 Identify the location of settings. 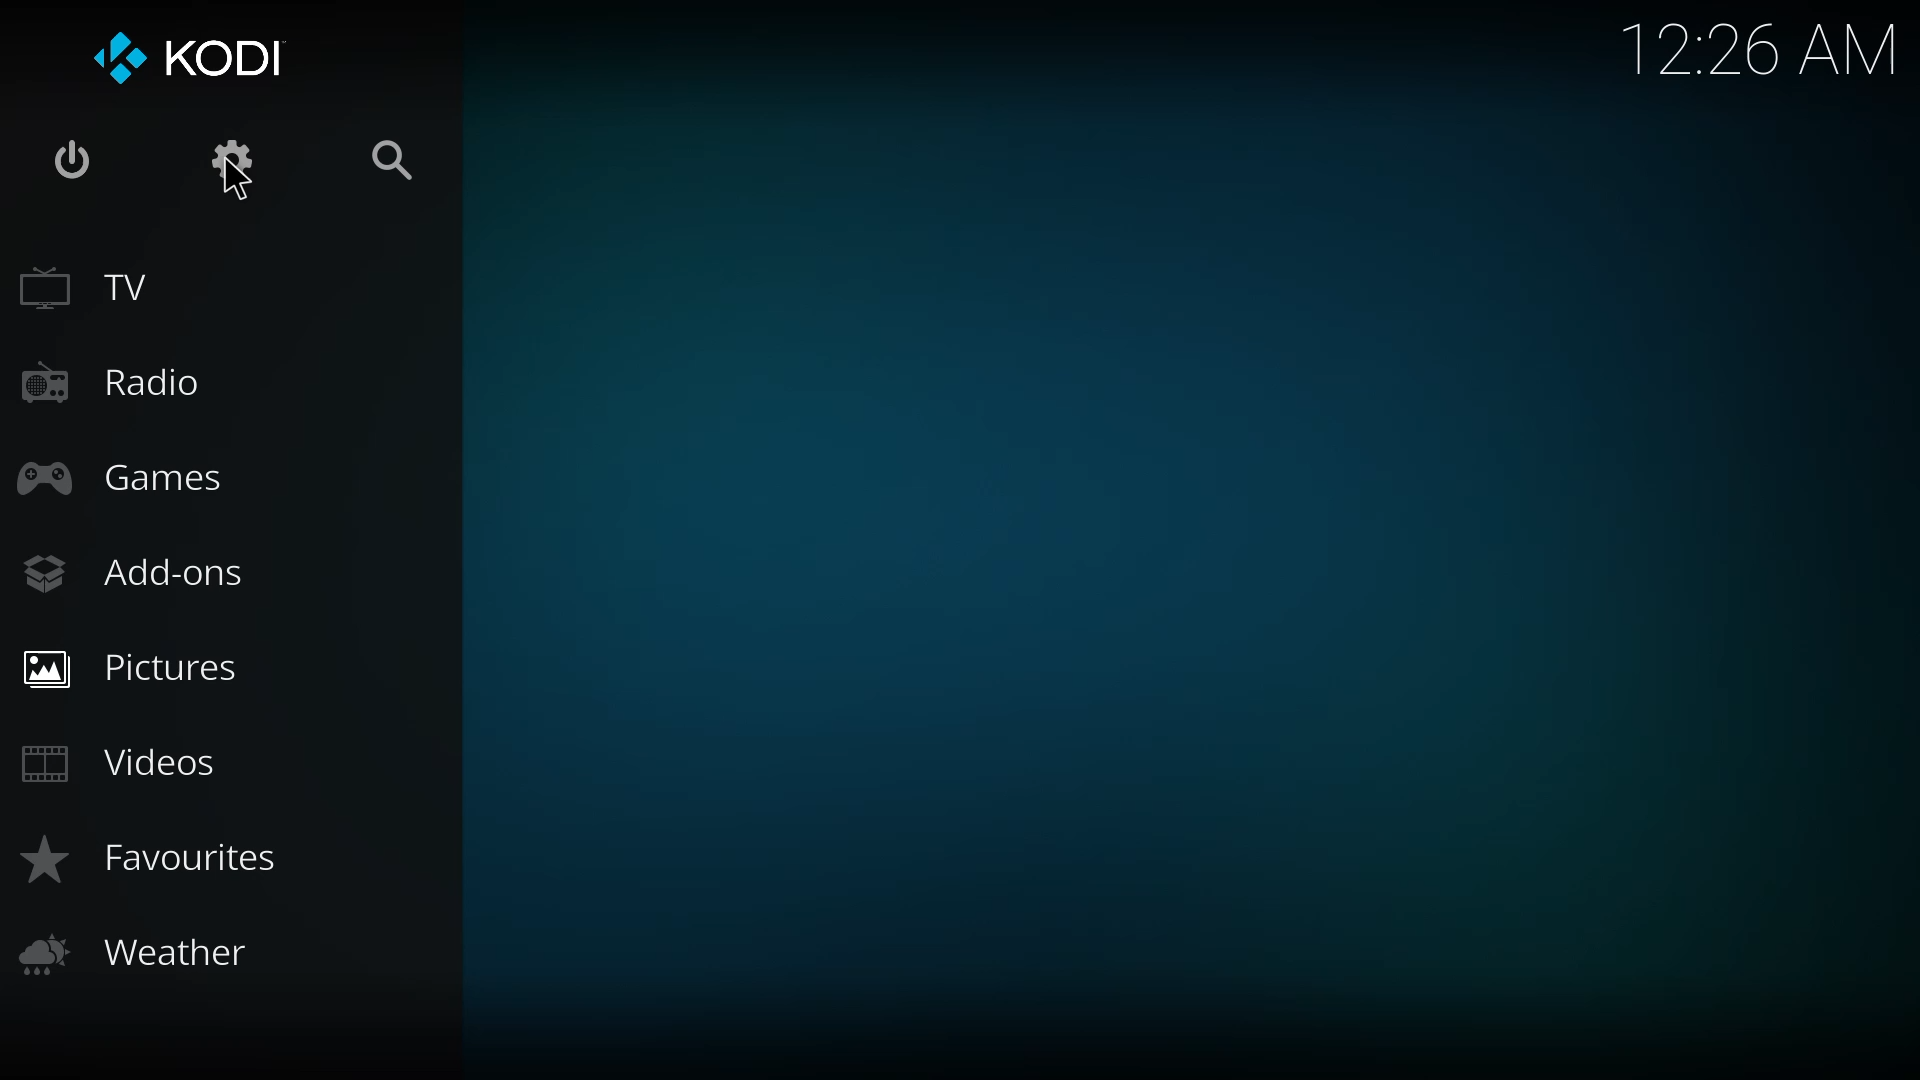
(234, 163).